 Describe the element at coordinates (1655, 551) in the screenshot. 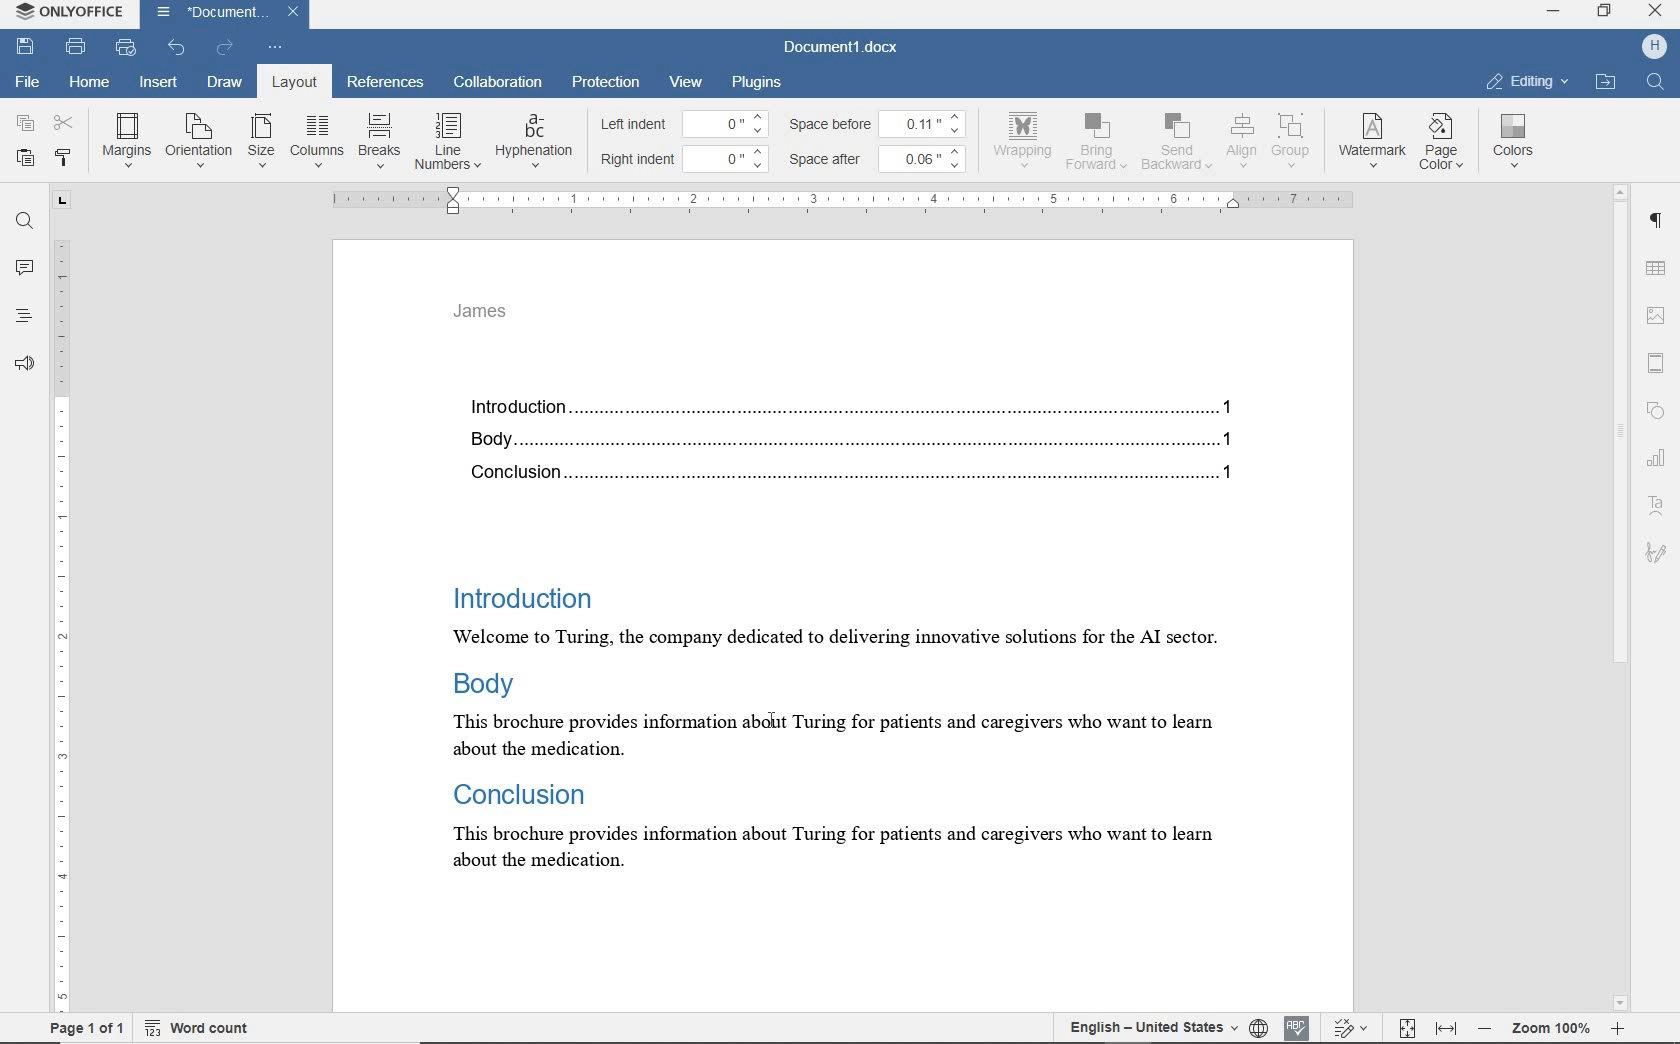

I see `signature` at that location.